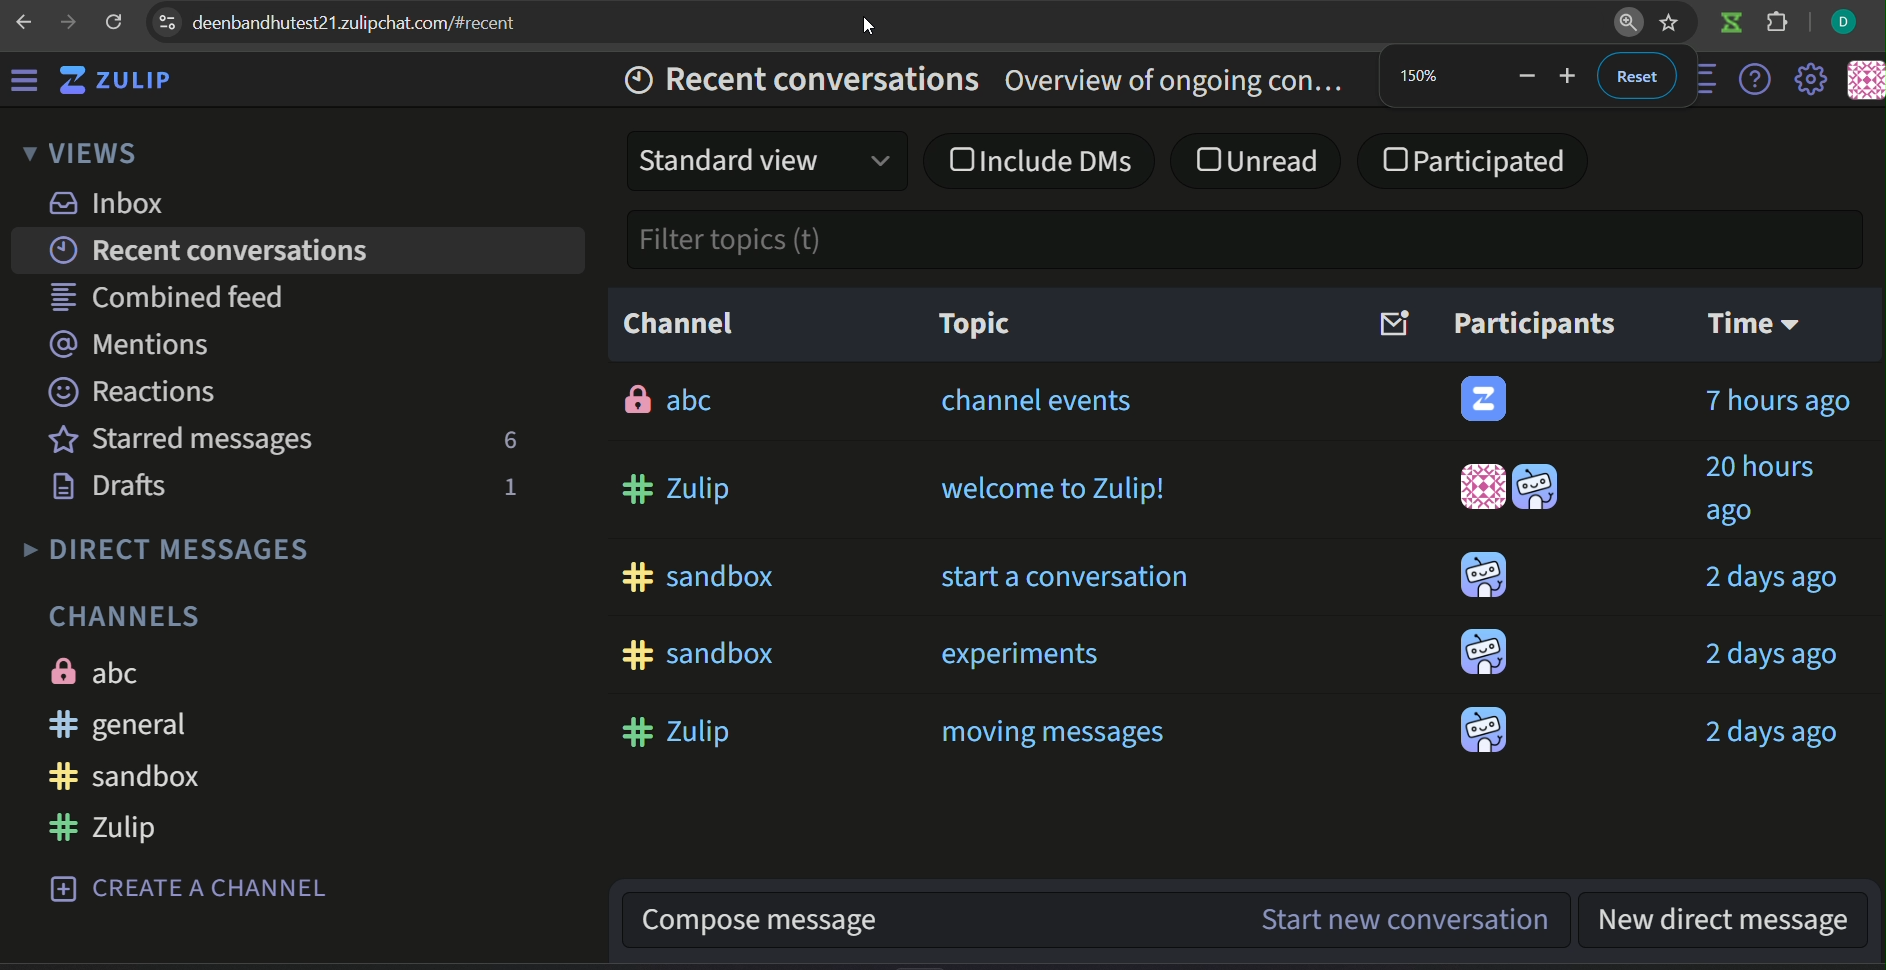 This screenshot has width=1886, height=970. I want to click on number, so click(510, 442).